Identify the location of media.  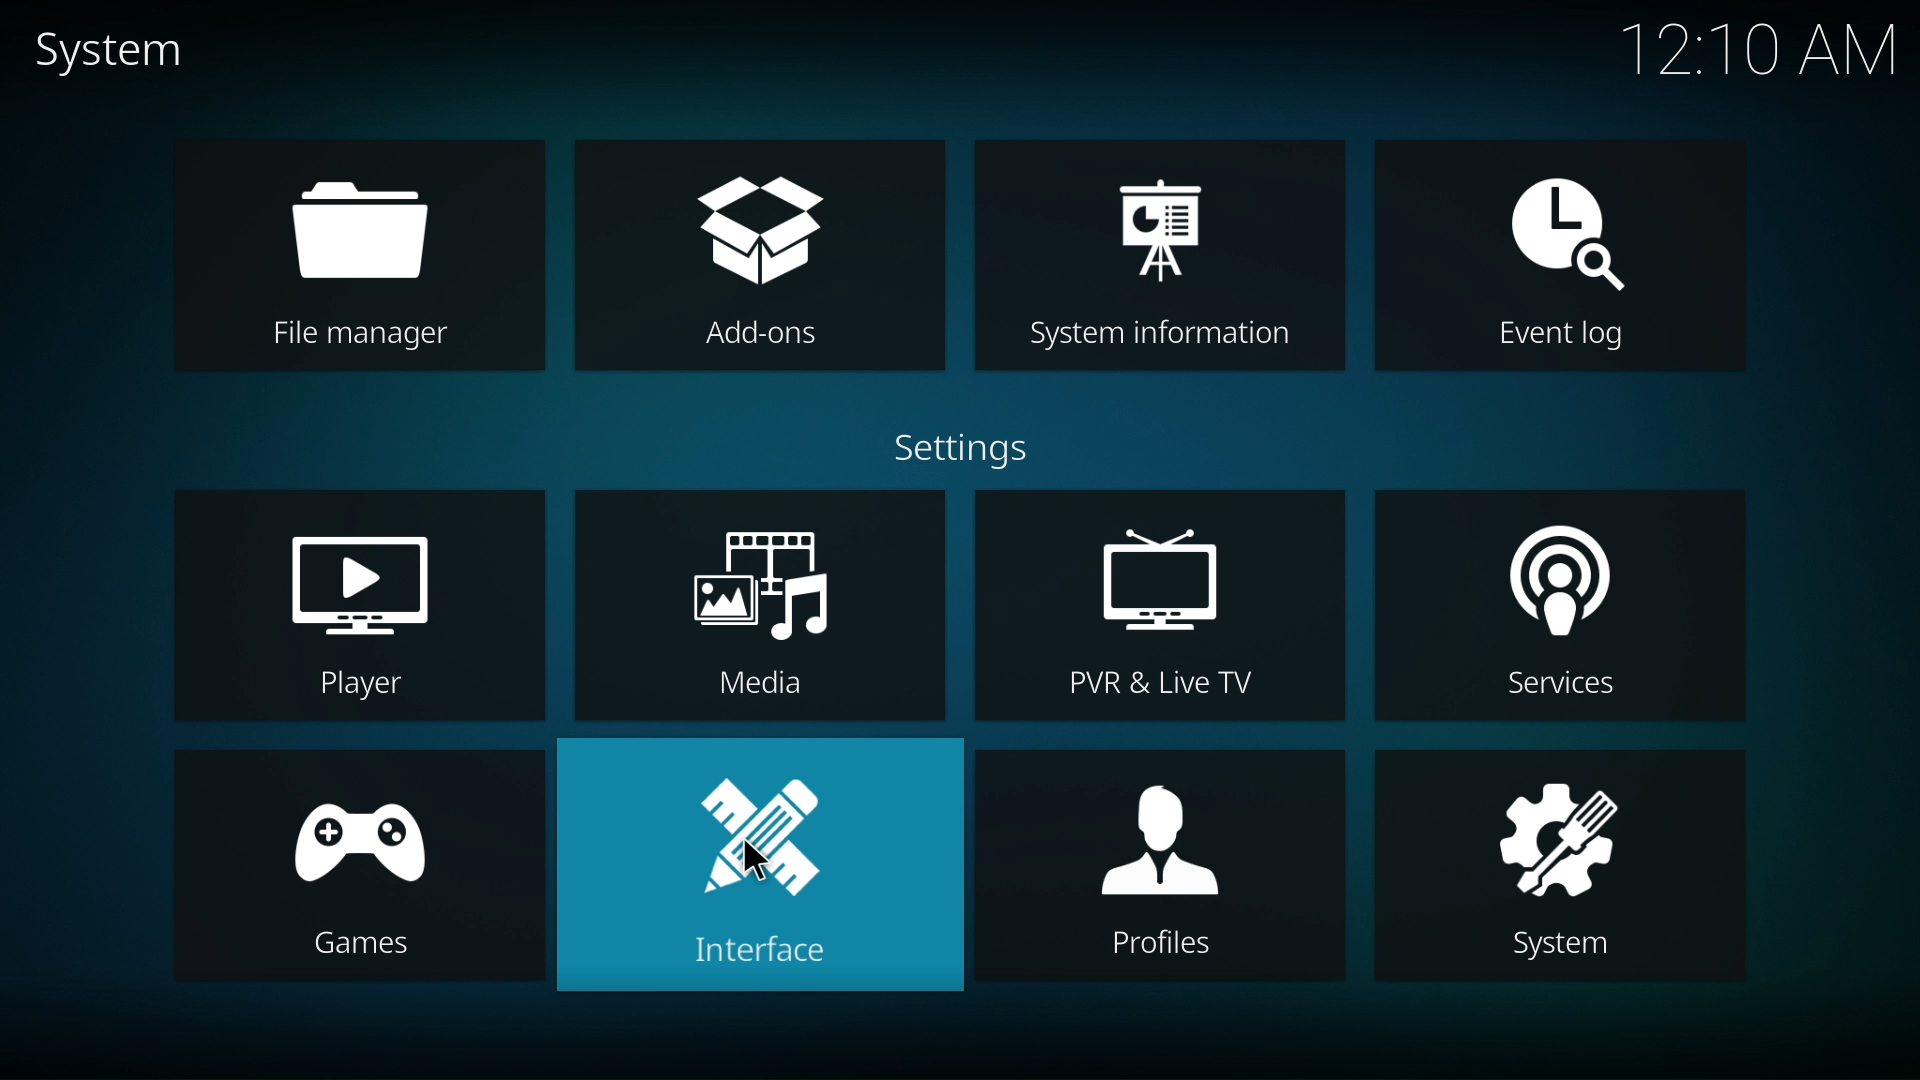
(755, 606).